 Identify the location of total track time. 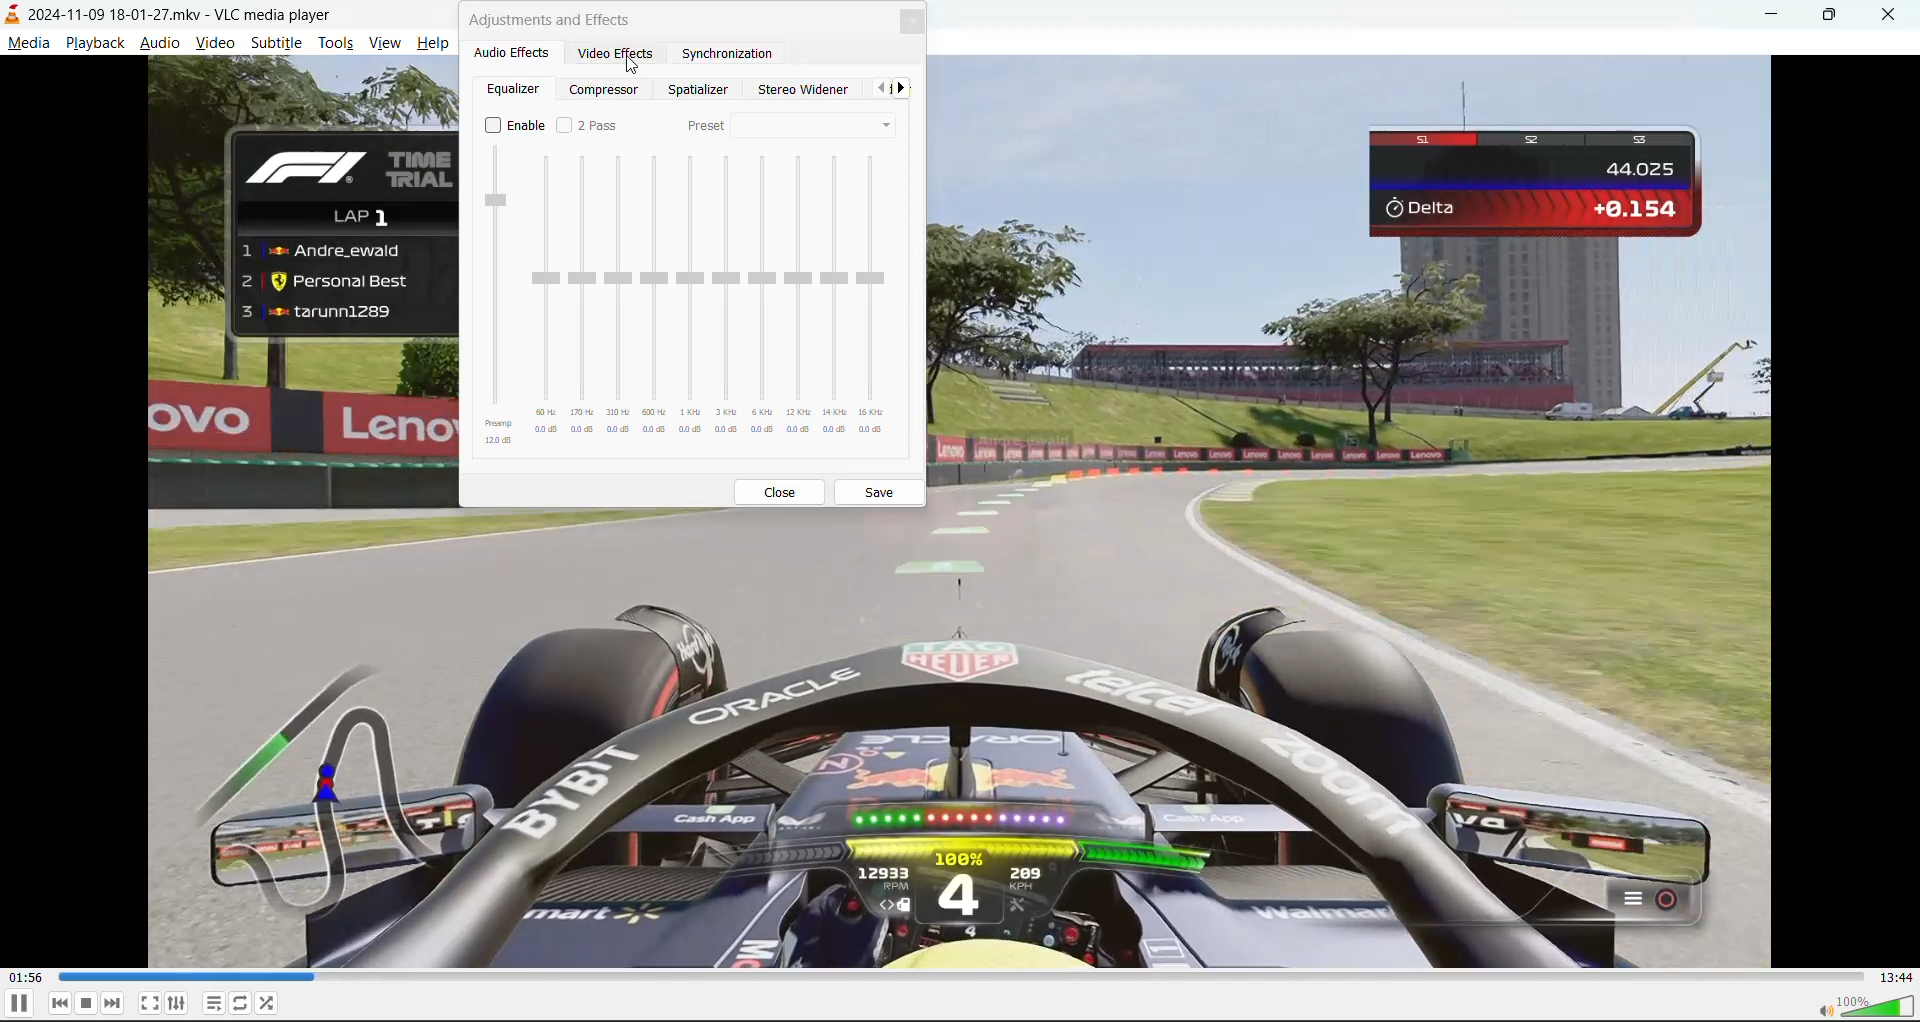
(1891, 975).